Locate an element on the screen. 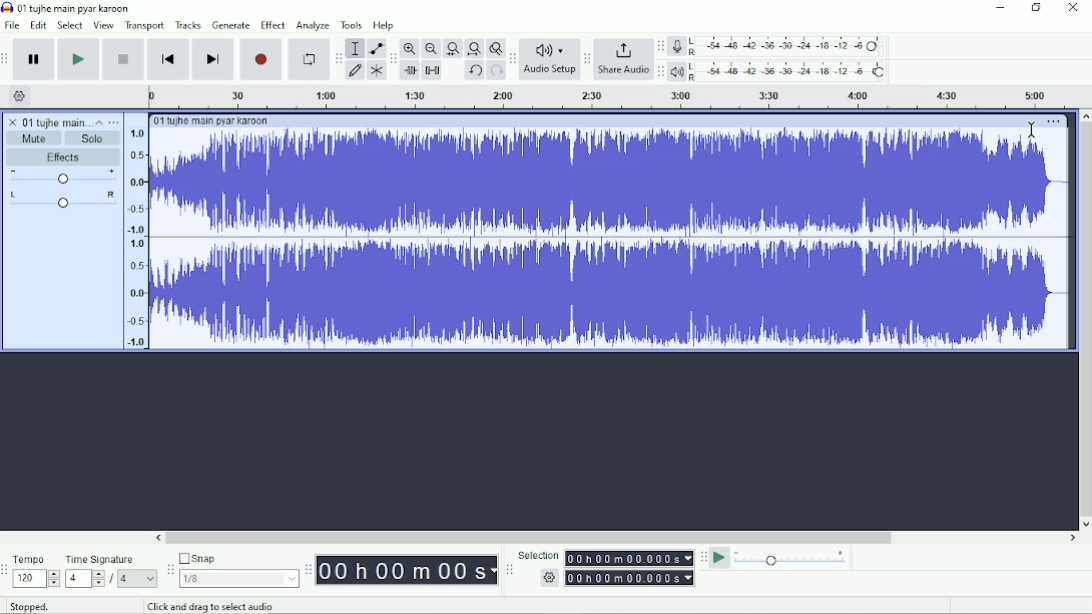  00h00m00.000s is located at coordinates (630, 578).